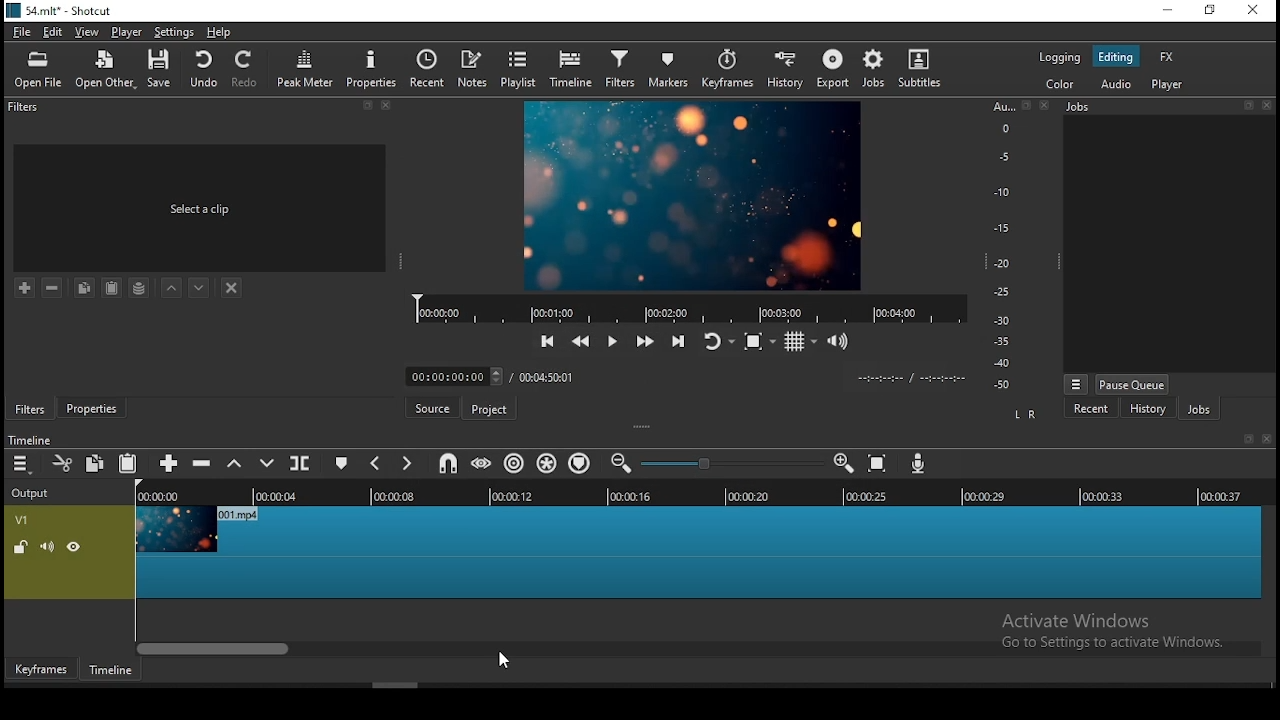 This screenshot has width=1280, height=720. Describe the element at coordinates (219, 32) in the screenshot. I see `help` at that location.